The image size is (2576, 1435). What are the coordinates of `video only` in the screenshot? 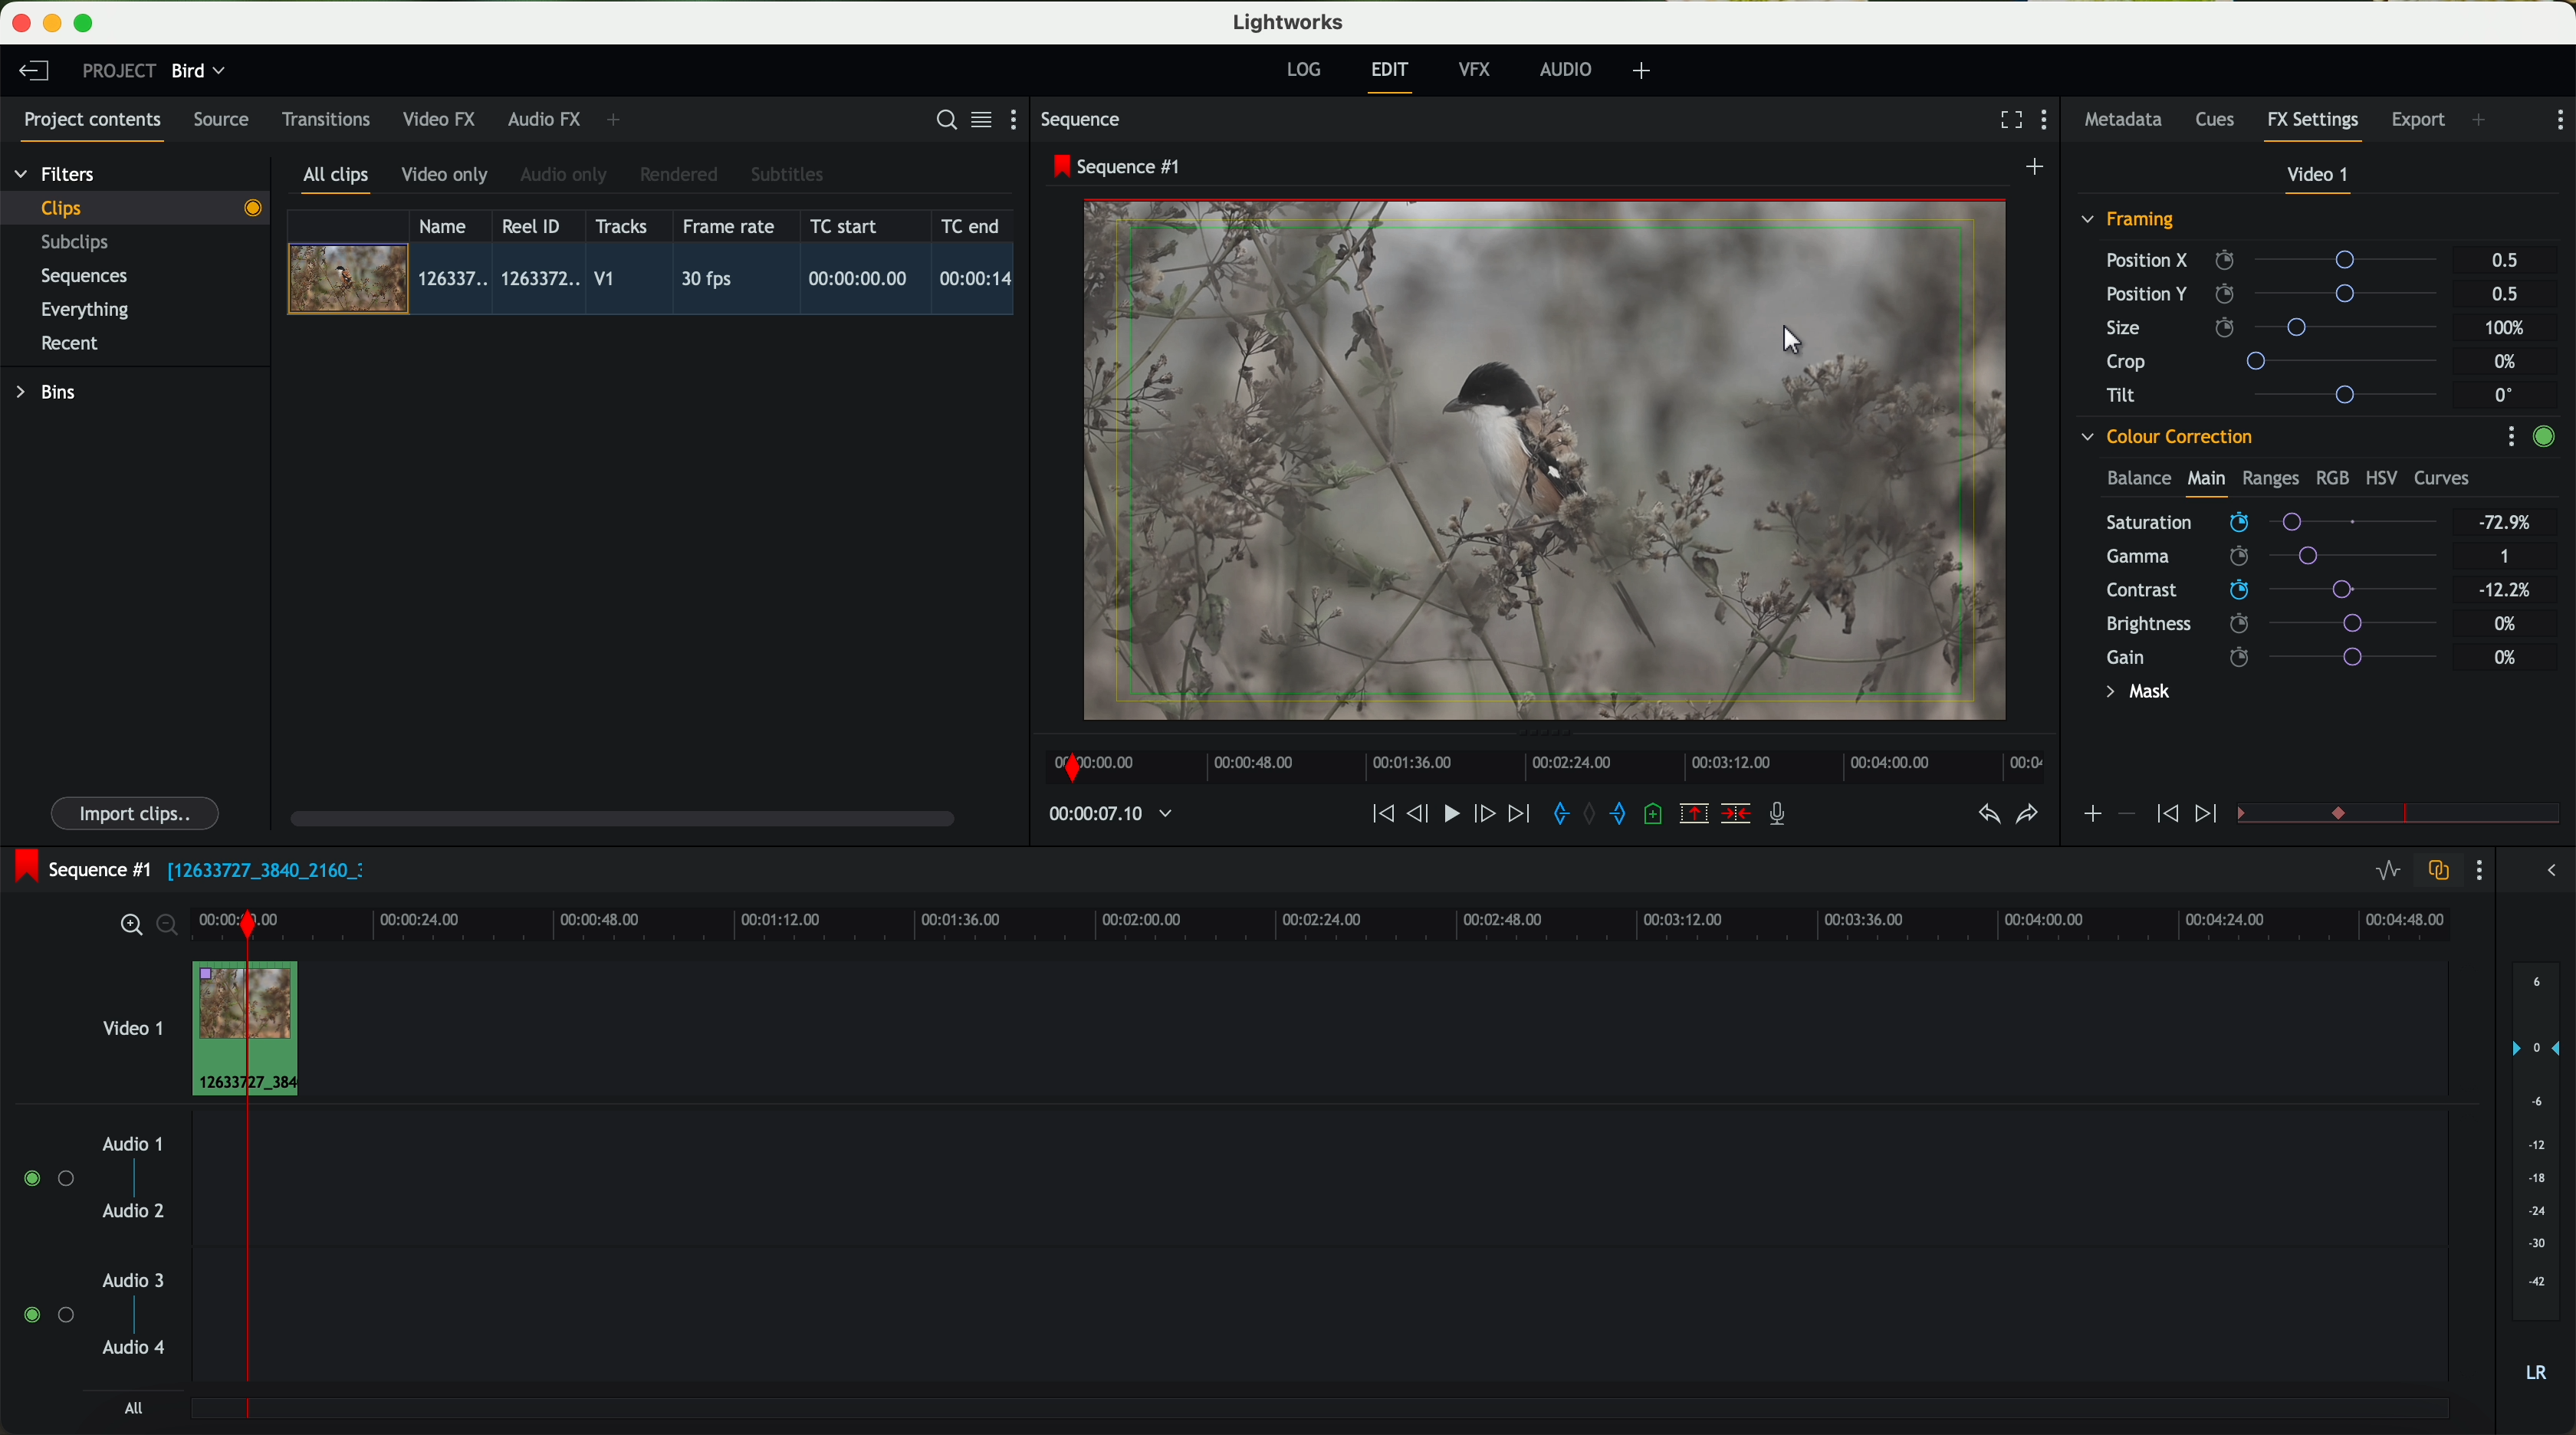 It's located at (444, 176).